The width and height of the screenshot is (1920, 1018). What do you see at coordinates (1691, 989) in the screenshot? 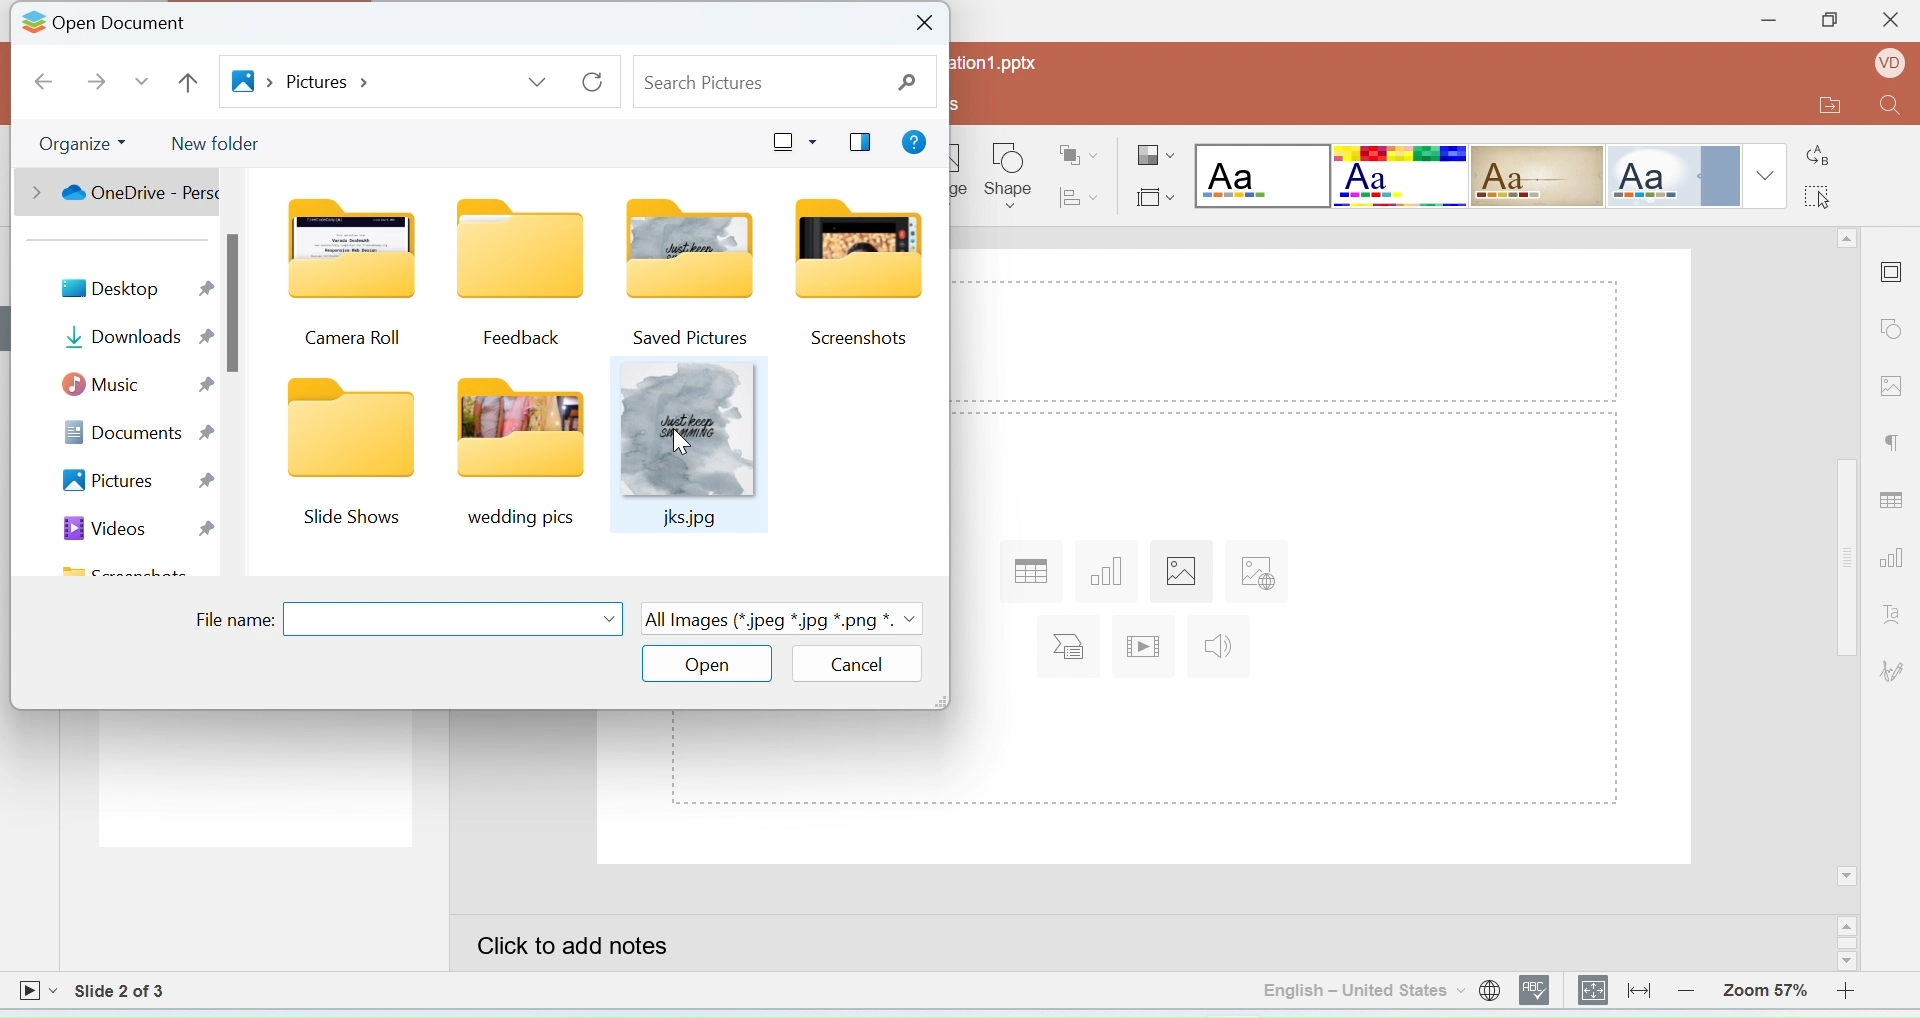
I see `Zoom out` at bounding box center [1691, 989].